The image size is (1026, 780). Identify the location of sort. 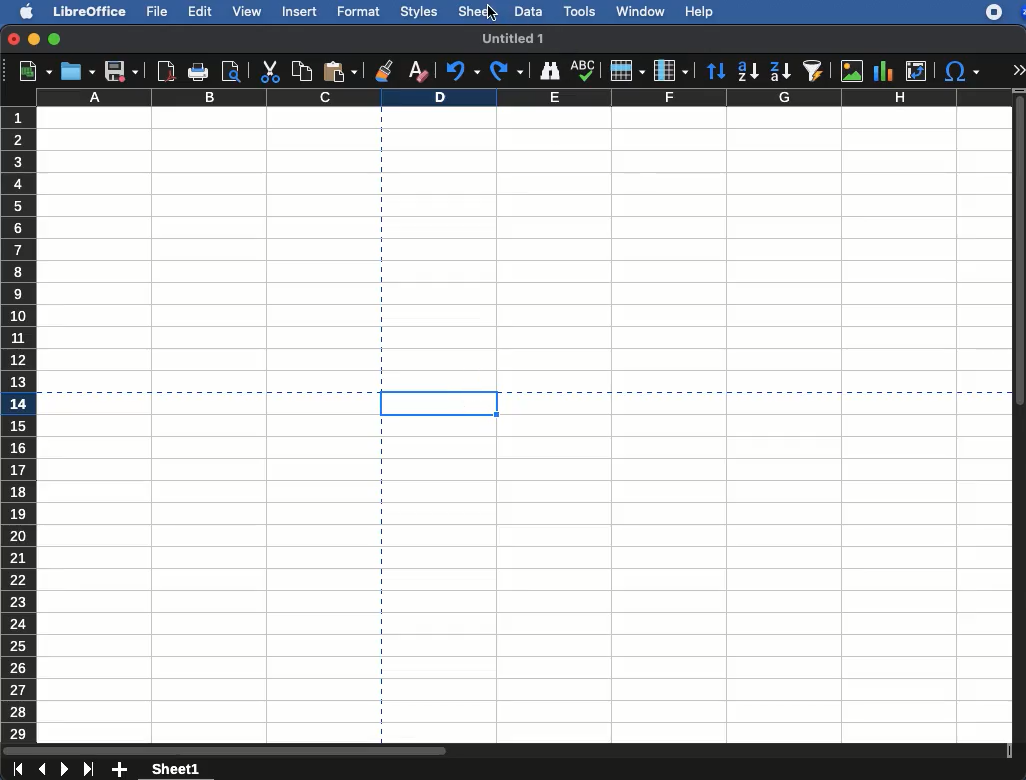
(717, 70).